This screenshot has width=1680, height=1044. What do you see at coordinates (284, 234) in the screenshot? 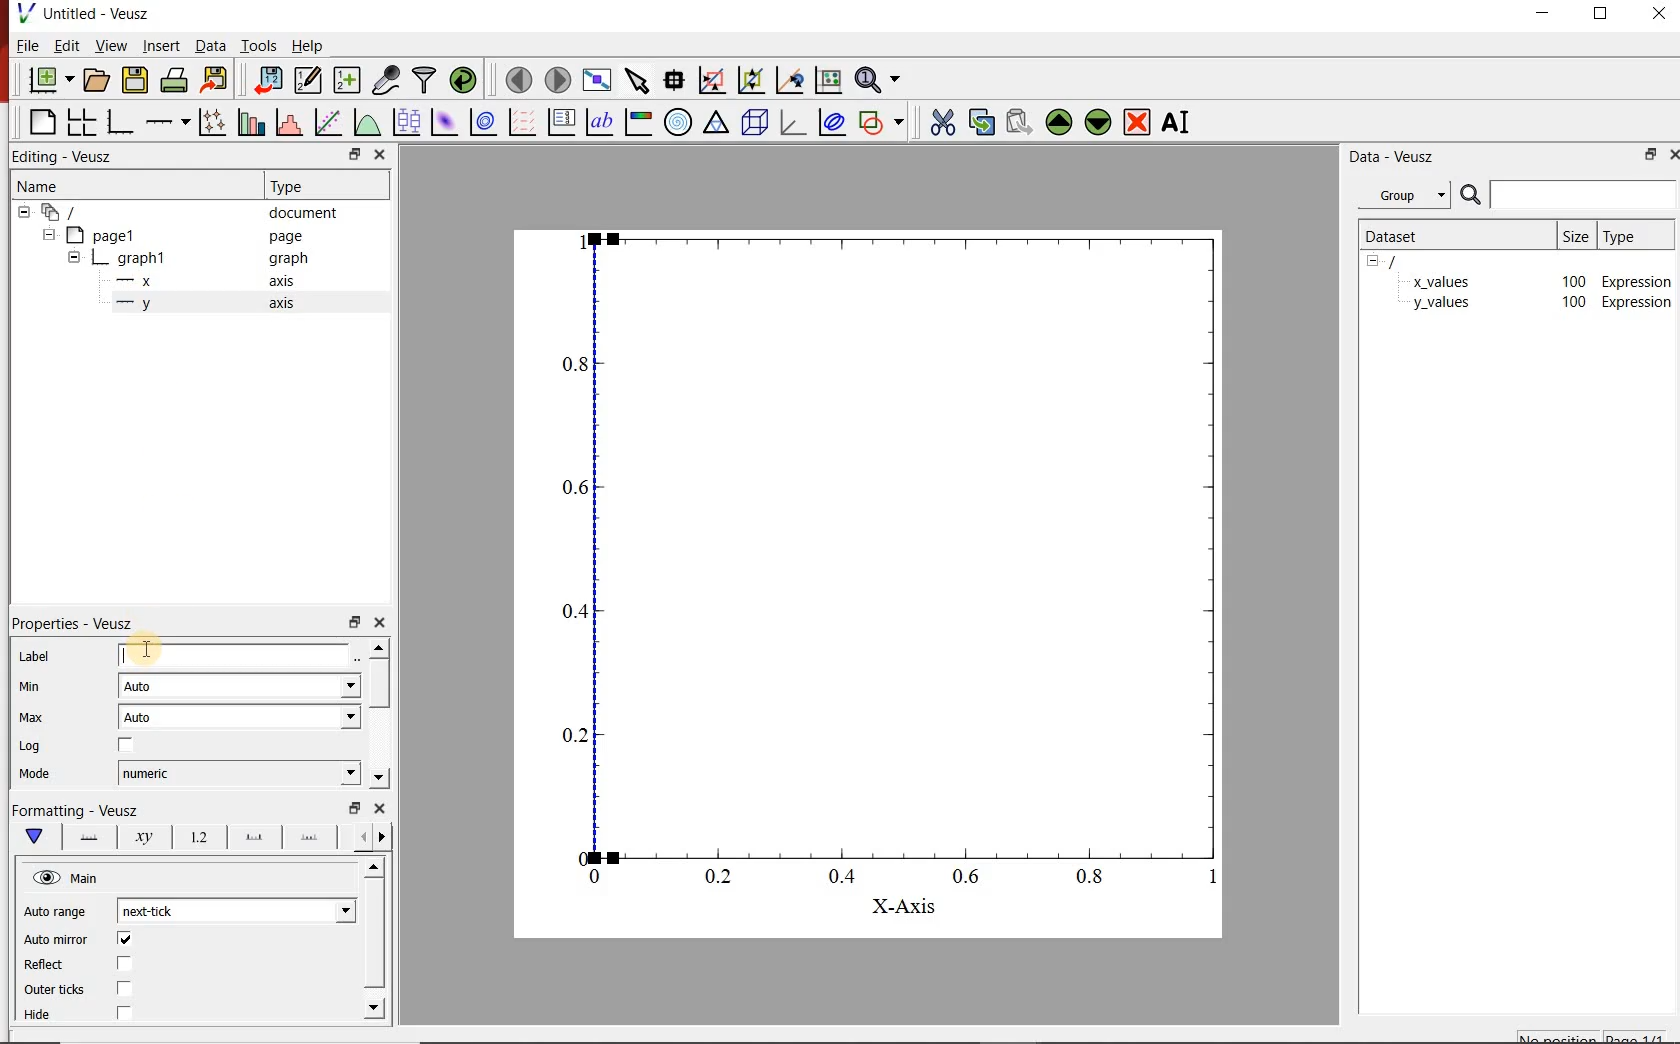
I see `page` at bounding box center [284, 234].